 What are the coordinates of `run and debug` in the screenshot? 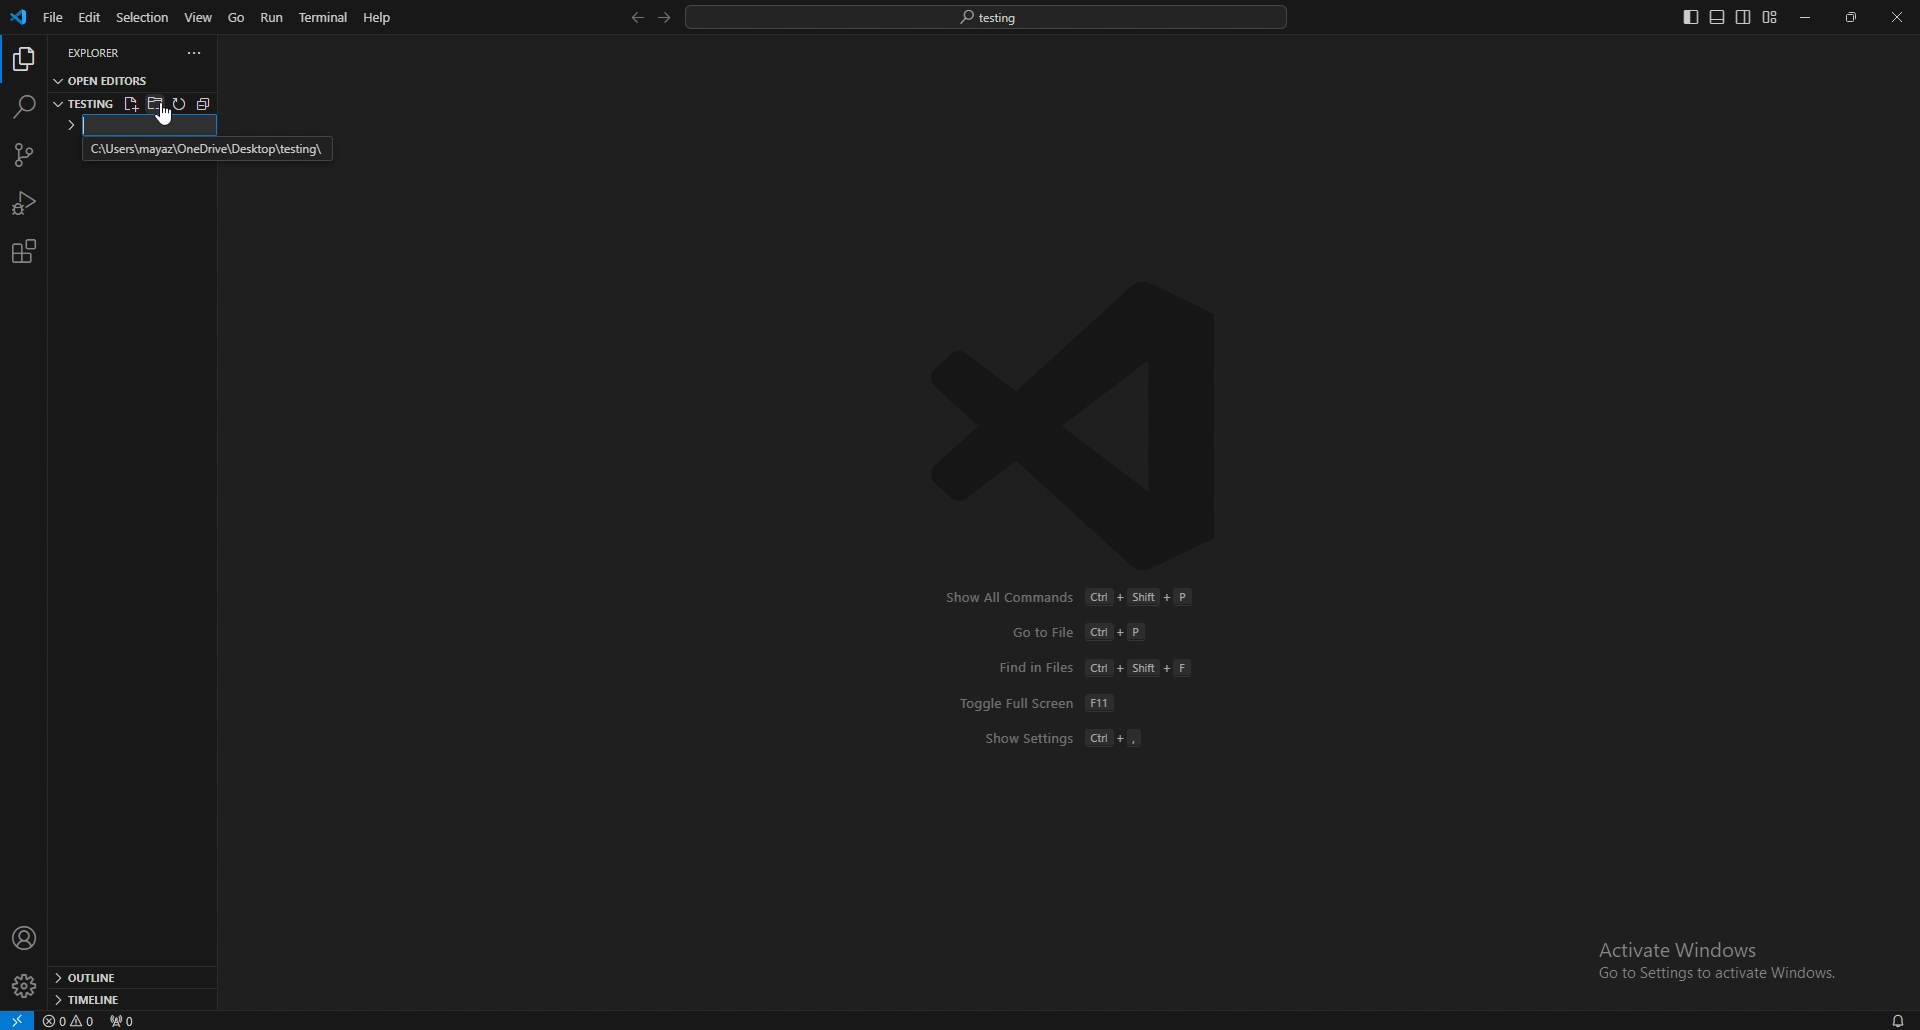 It's located at (25, 203).